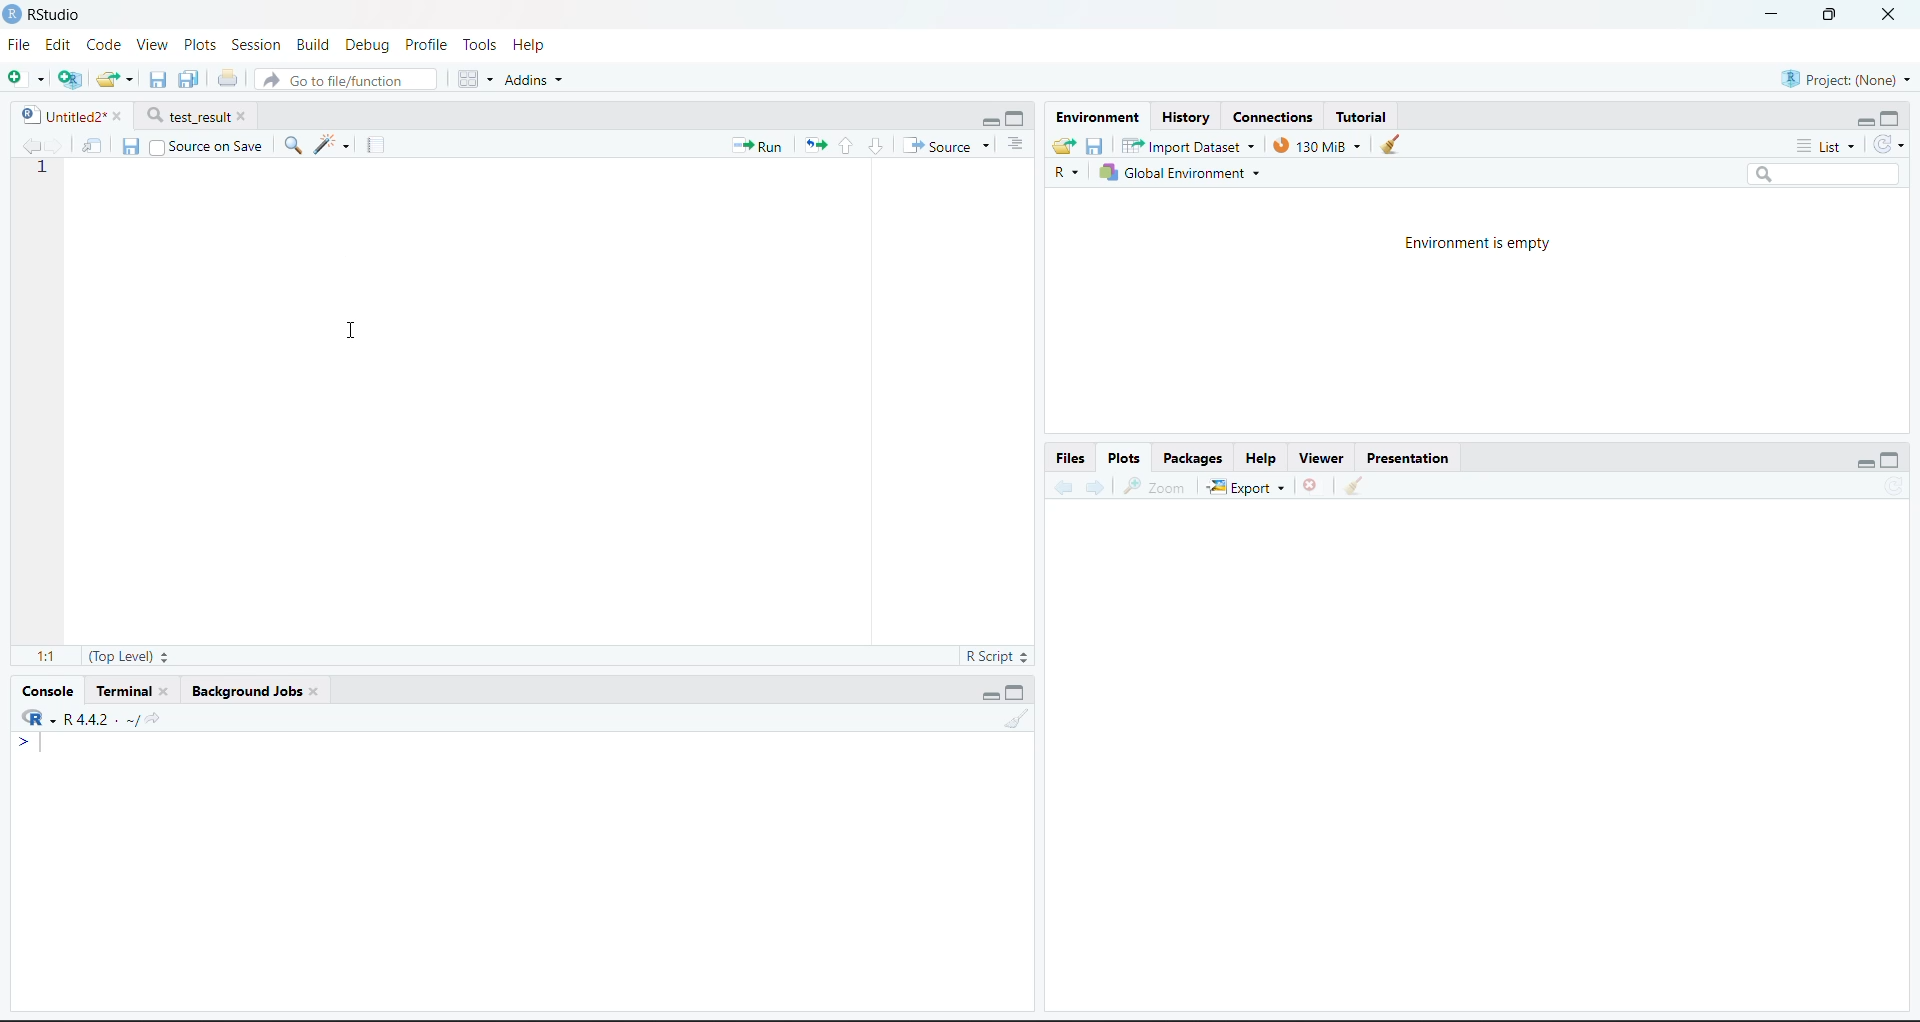  I want to click on Maximize, so click(1015, 118).